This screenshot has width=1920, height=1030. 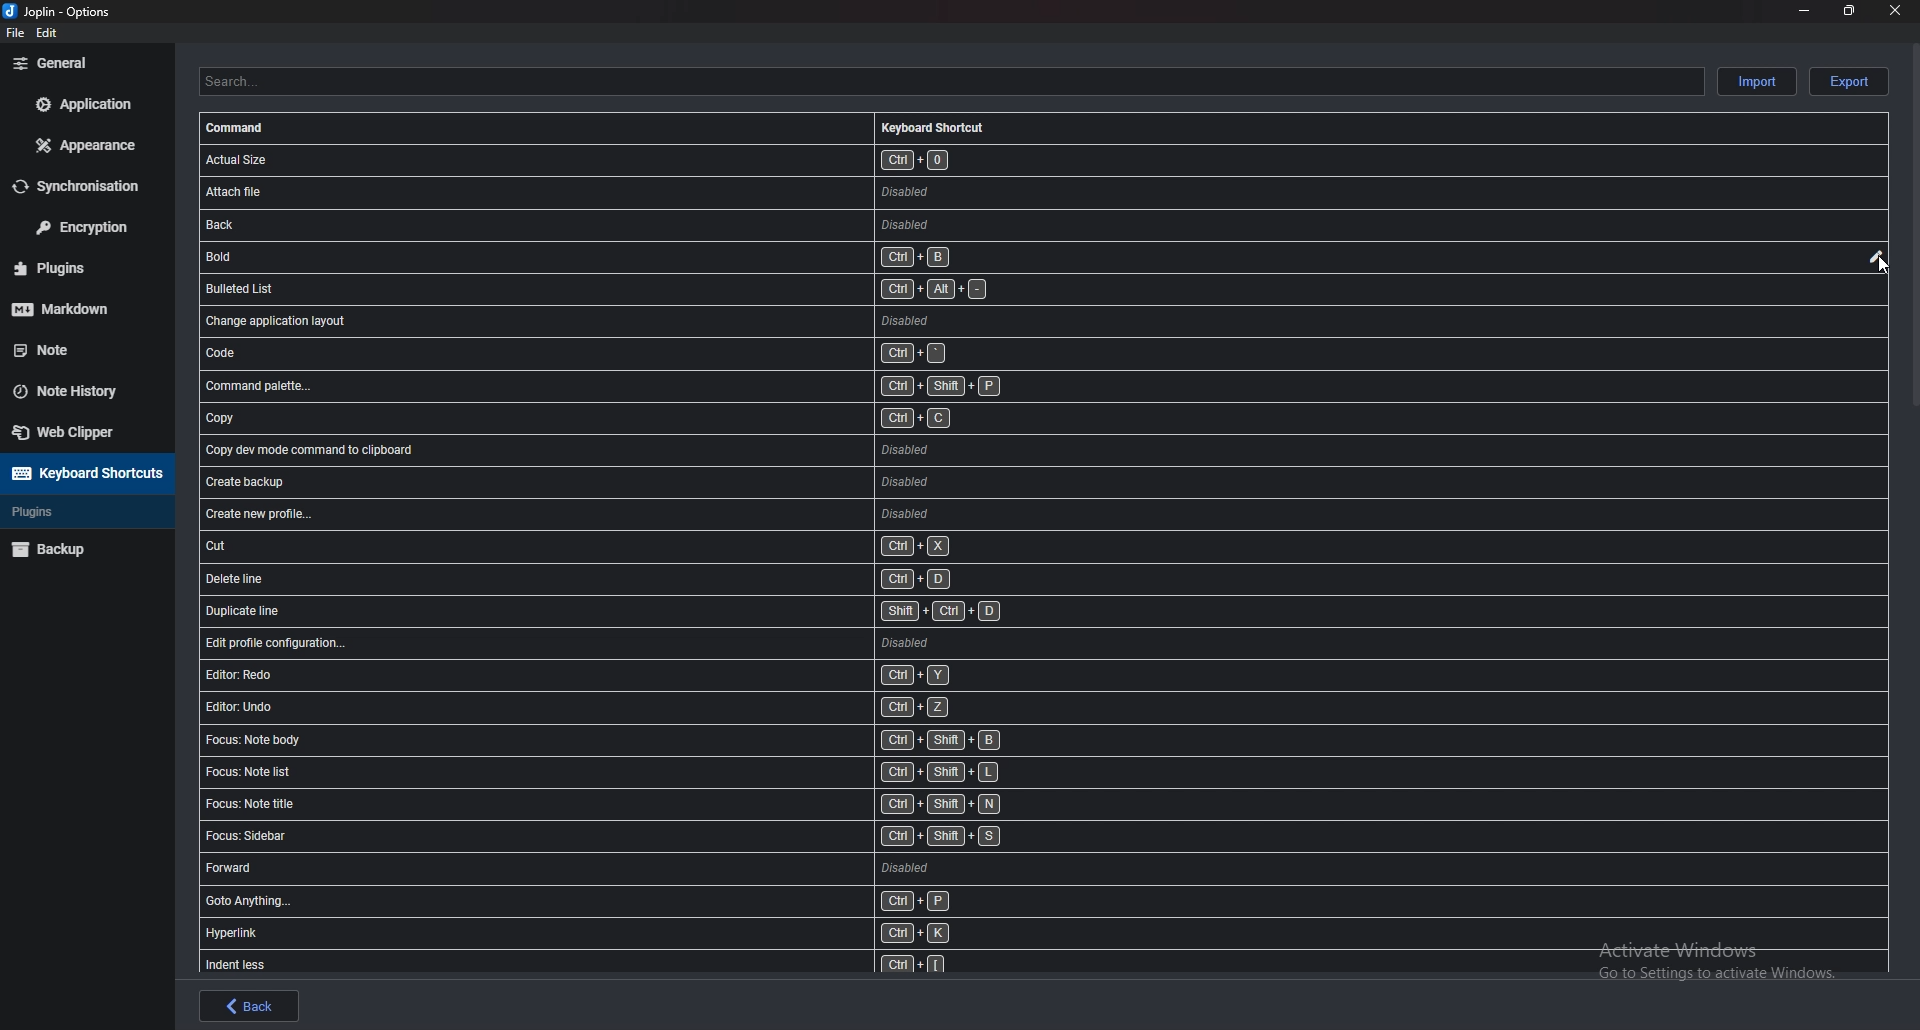 I want to click on shortcut, so click(x=650, y=773).